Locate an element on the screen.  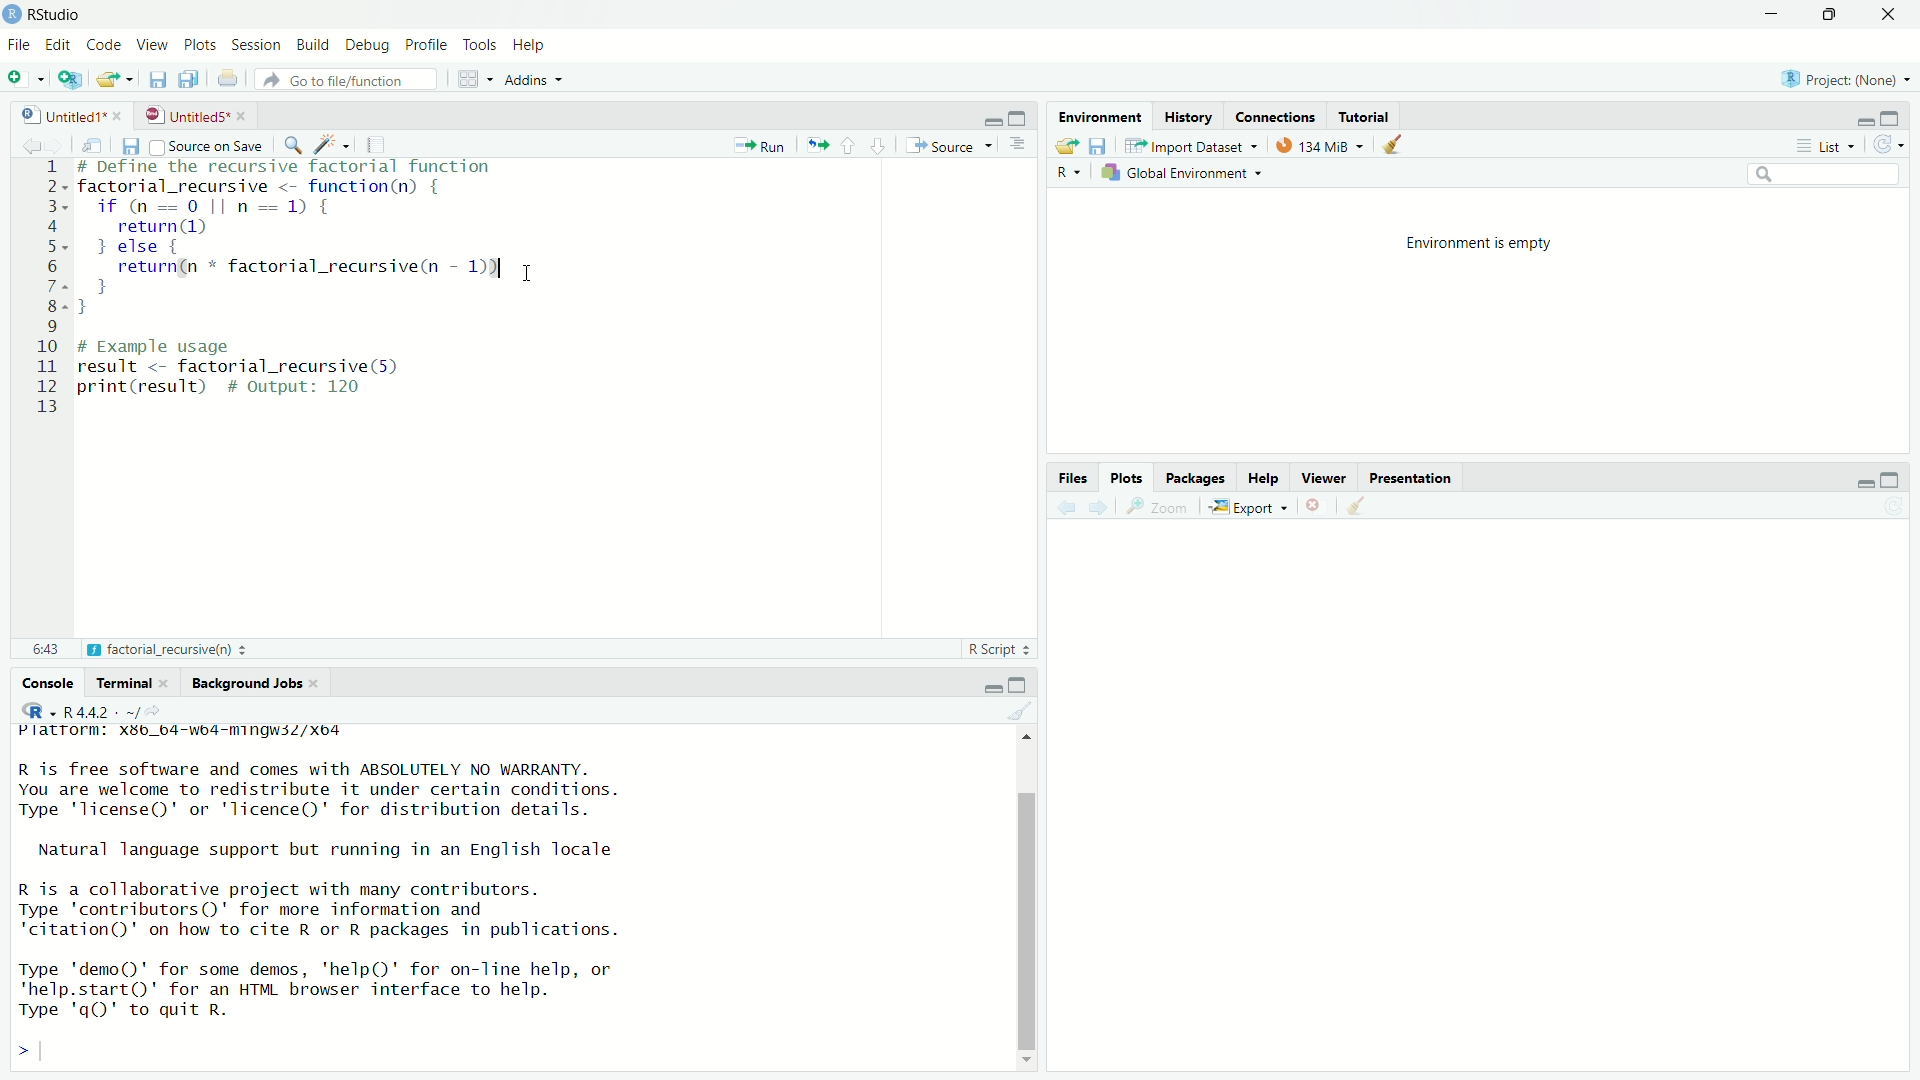
Up is located at coordinates (1033, 736).